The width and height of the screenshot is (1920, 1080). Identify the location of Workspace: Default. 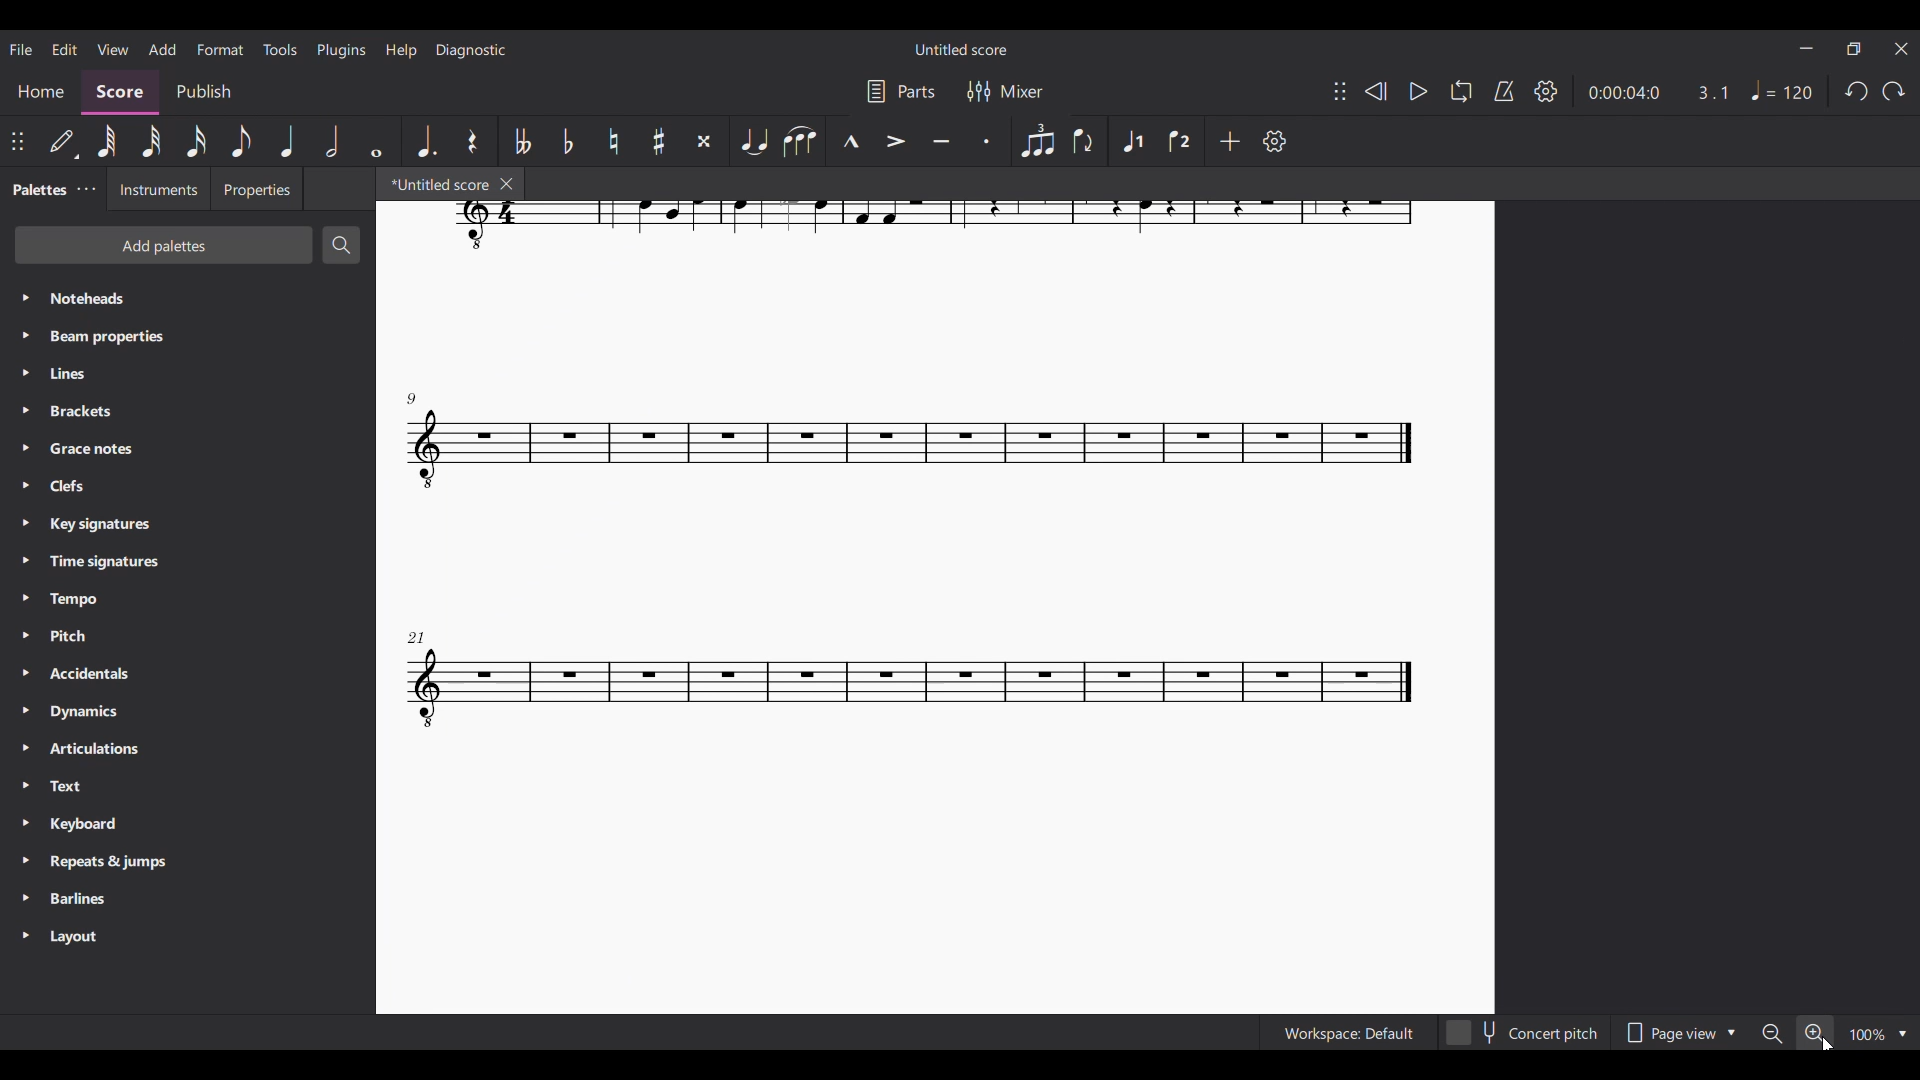
(1349, 1034).